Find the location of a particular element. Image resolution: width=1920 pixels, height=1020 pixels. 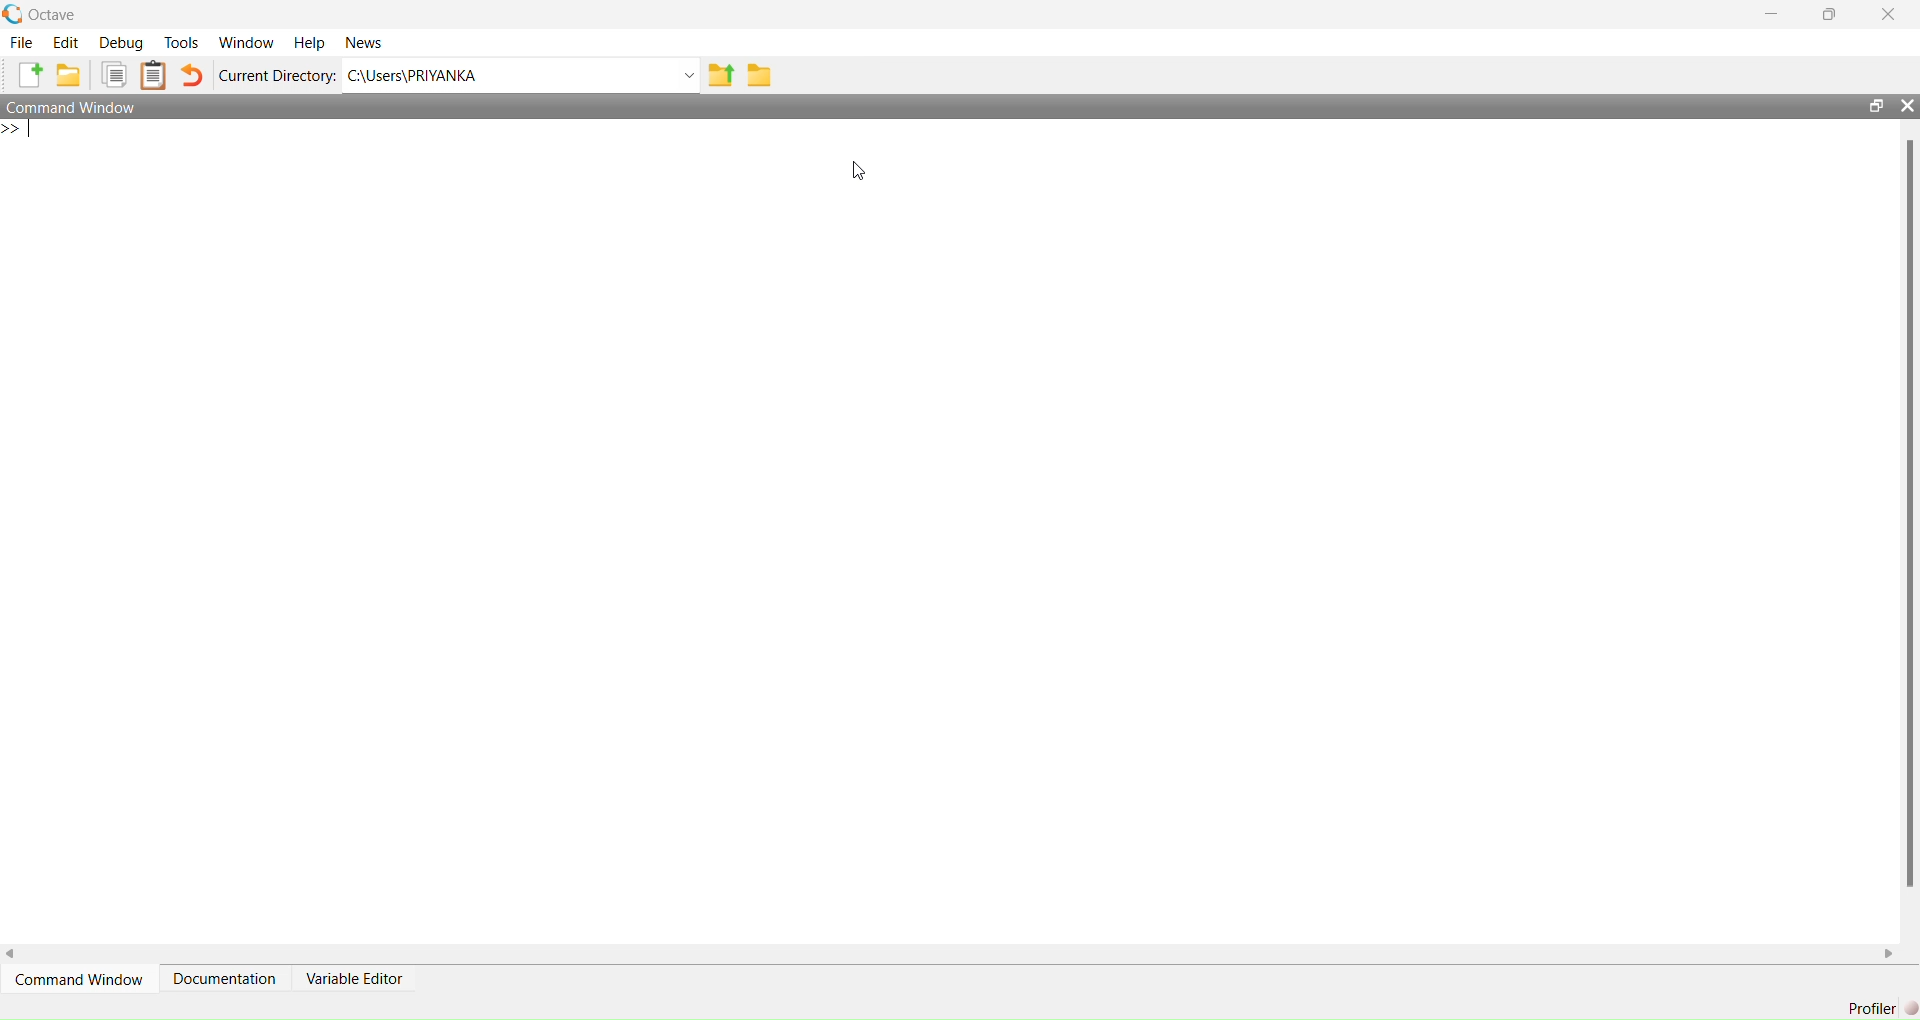

add folder is located at coordinates (70, 75).